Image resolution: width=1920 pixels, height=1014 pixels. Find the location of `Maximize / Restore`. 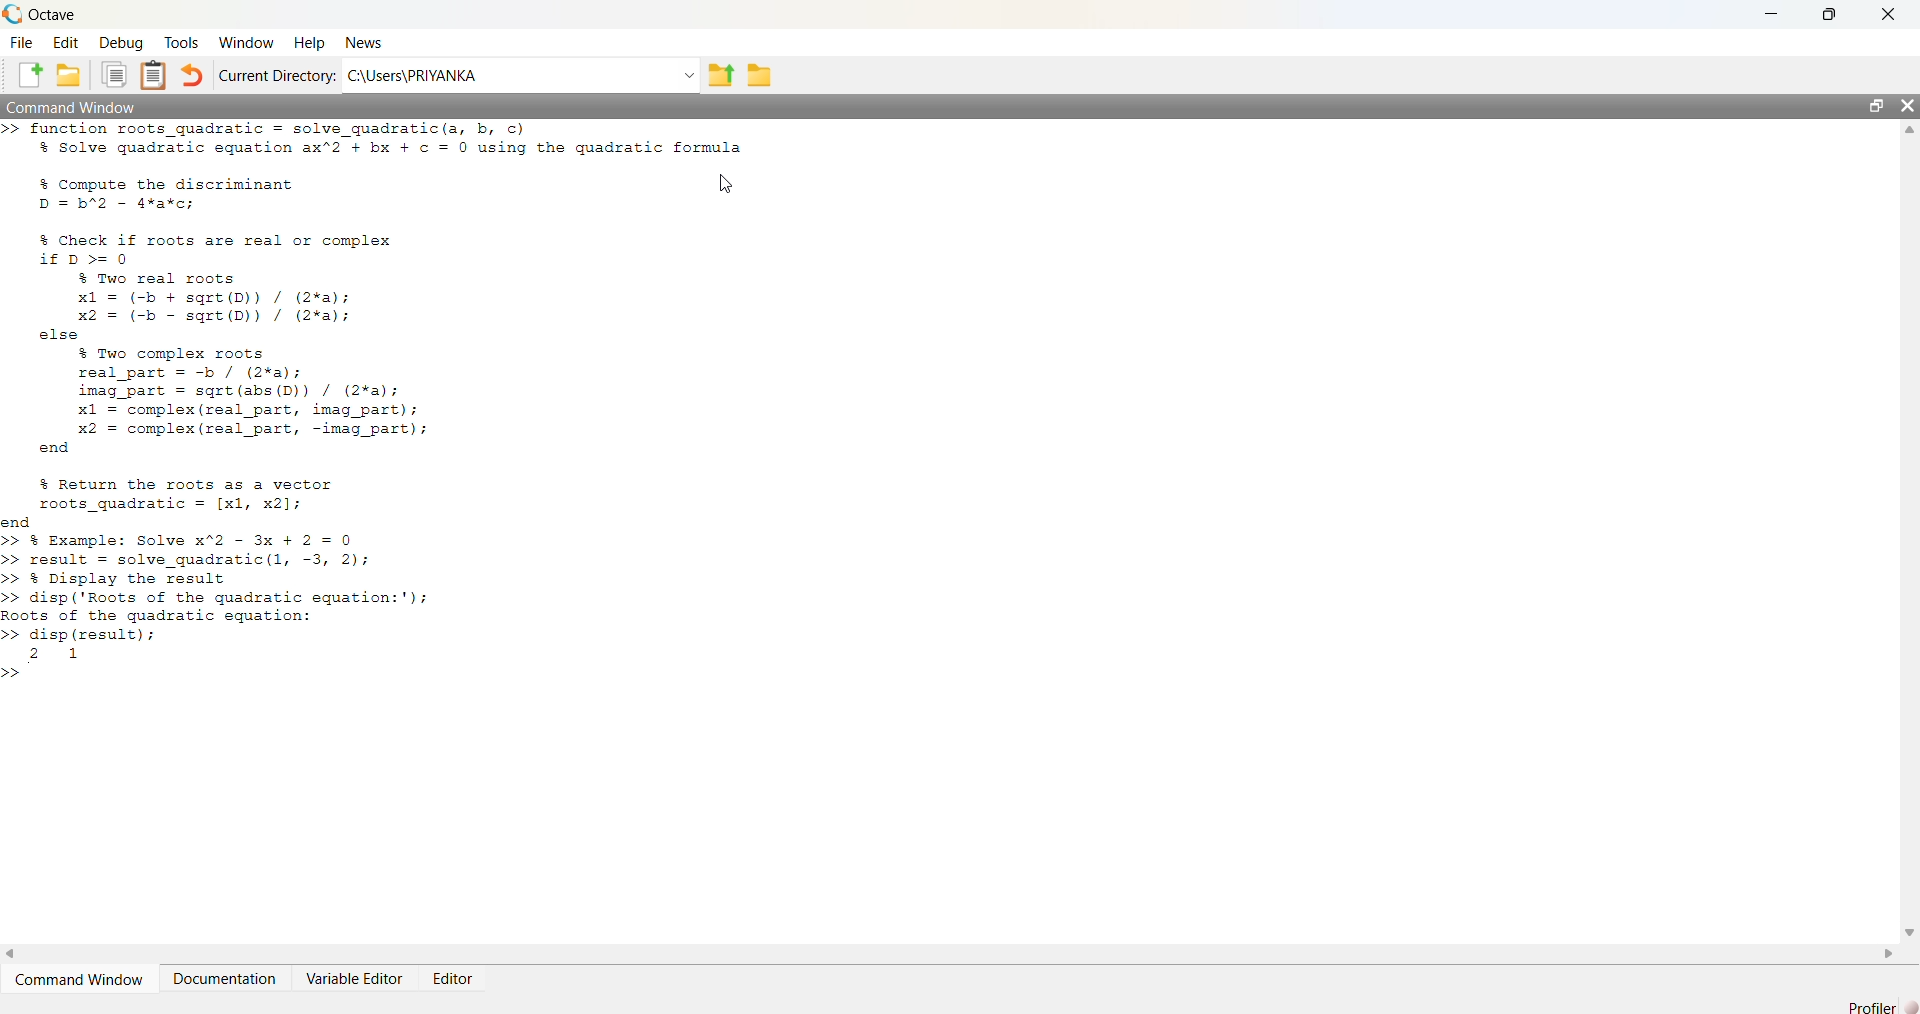

Maximize / Restore is located at coordinates (1880, 107).